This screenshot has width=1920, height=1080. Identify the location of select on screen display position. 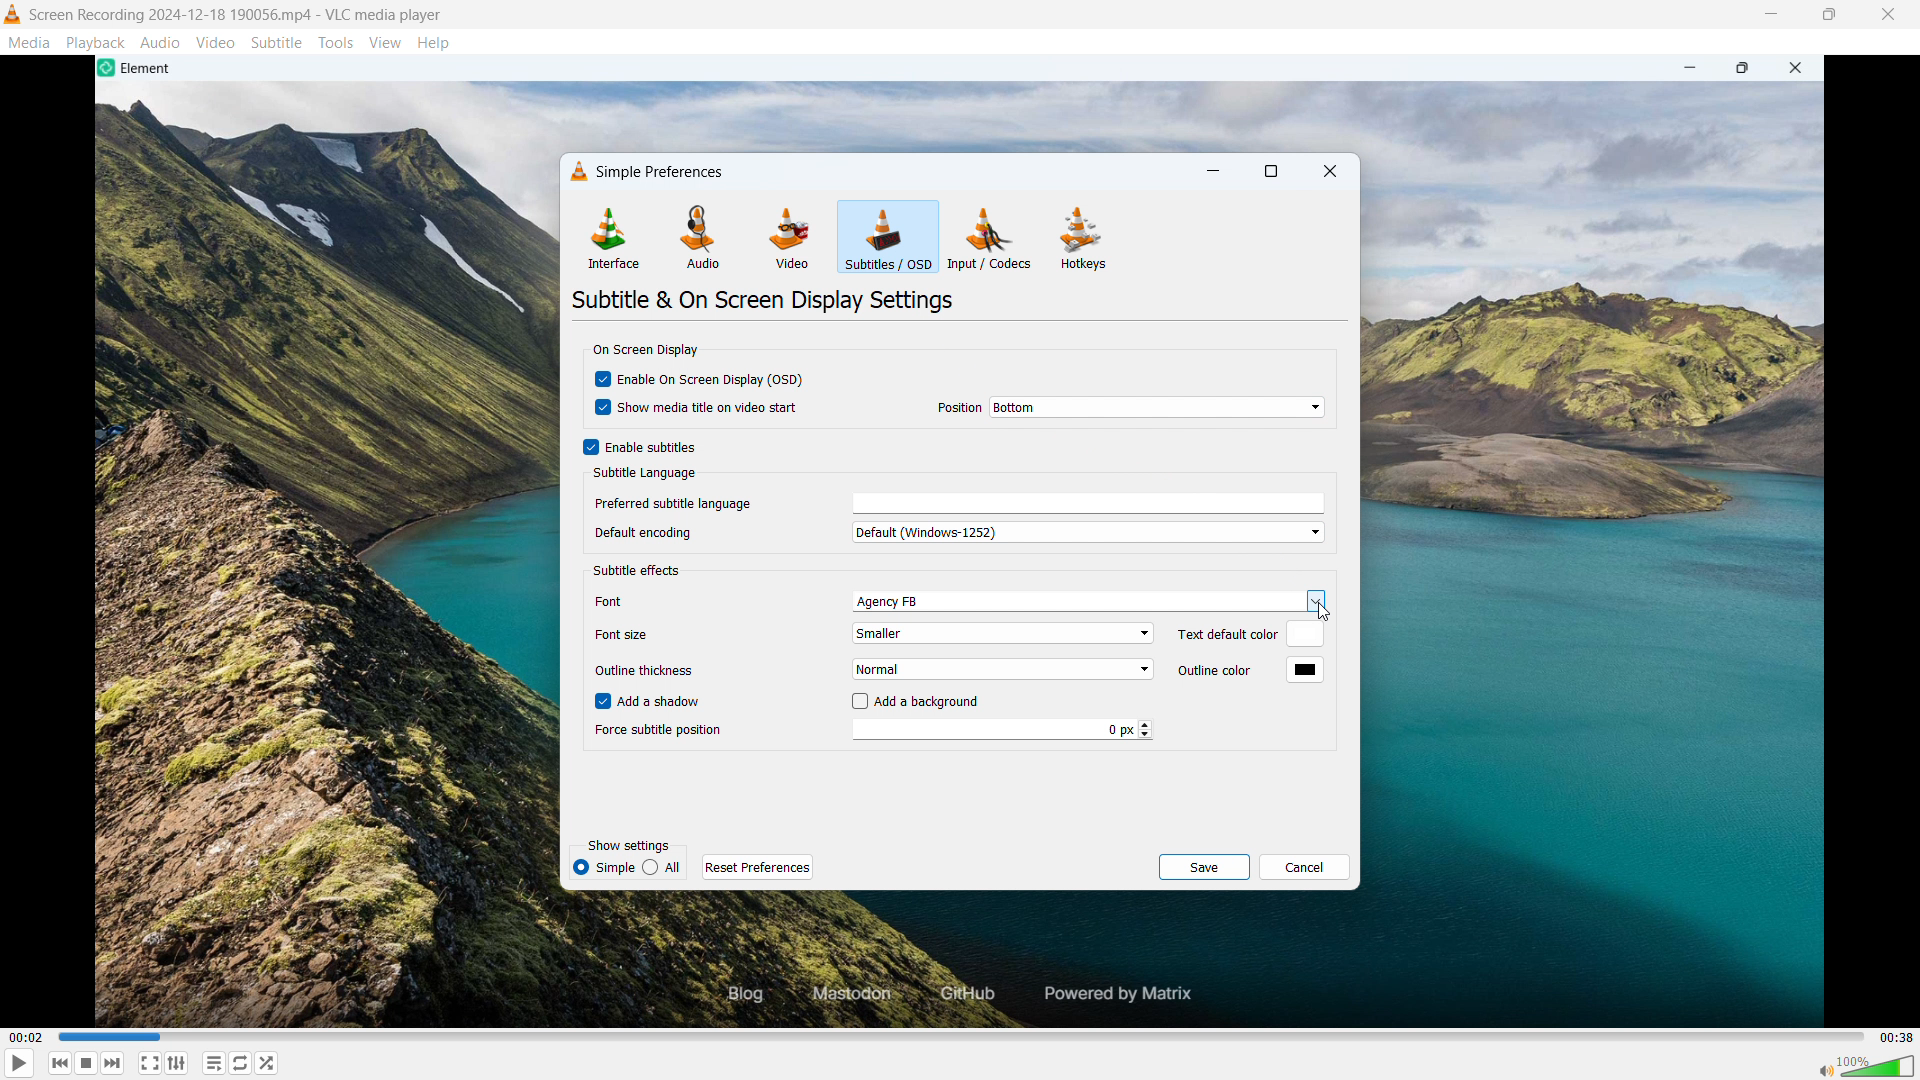
(1157, 407).